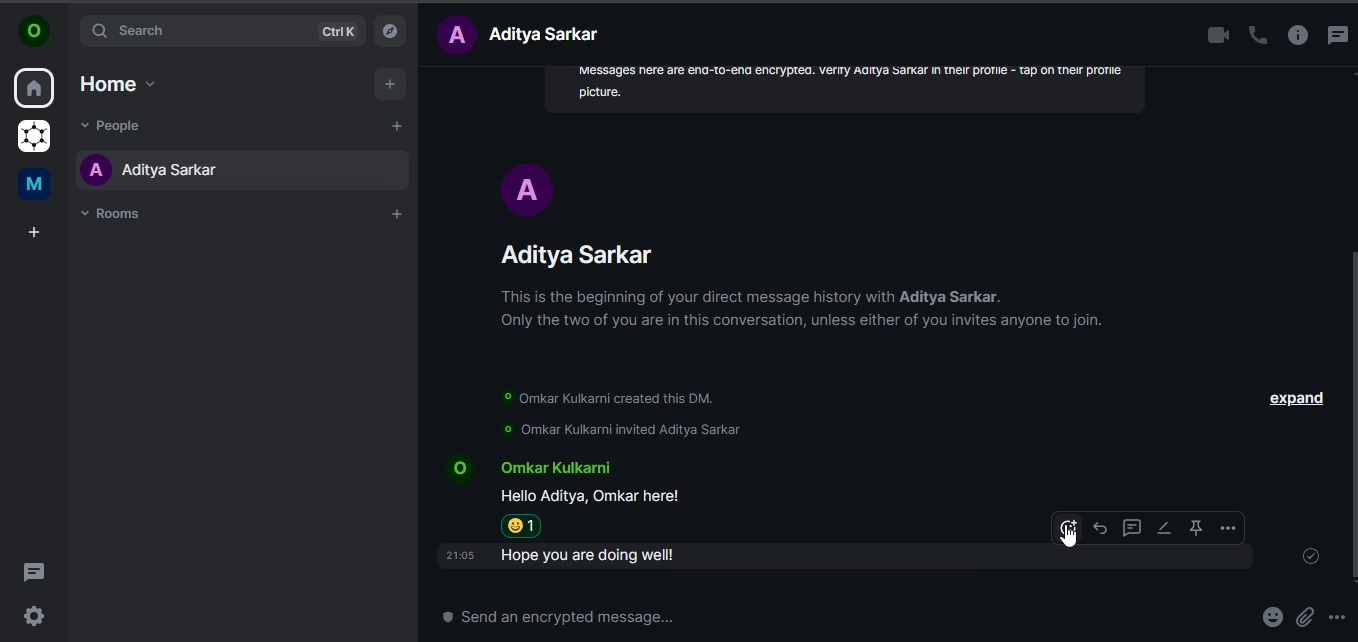 This screenshot has height=642, width=1358. I want to click on home, so click(115, 84).